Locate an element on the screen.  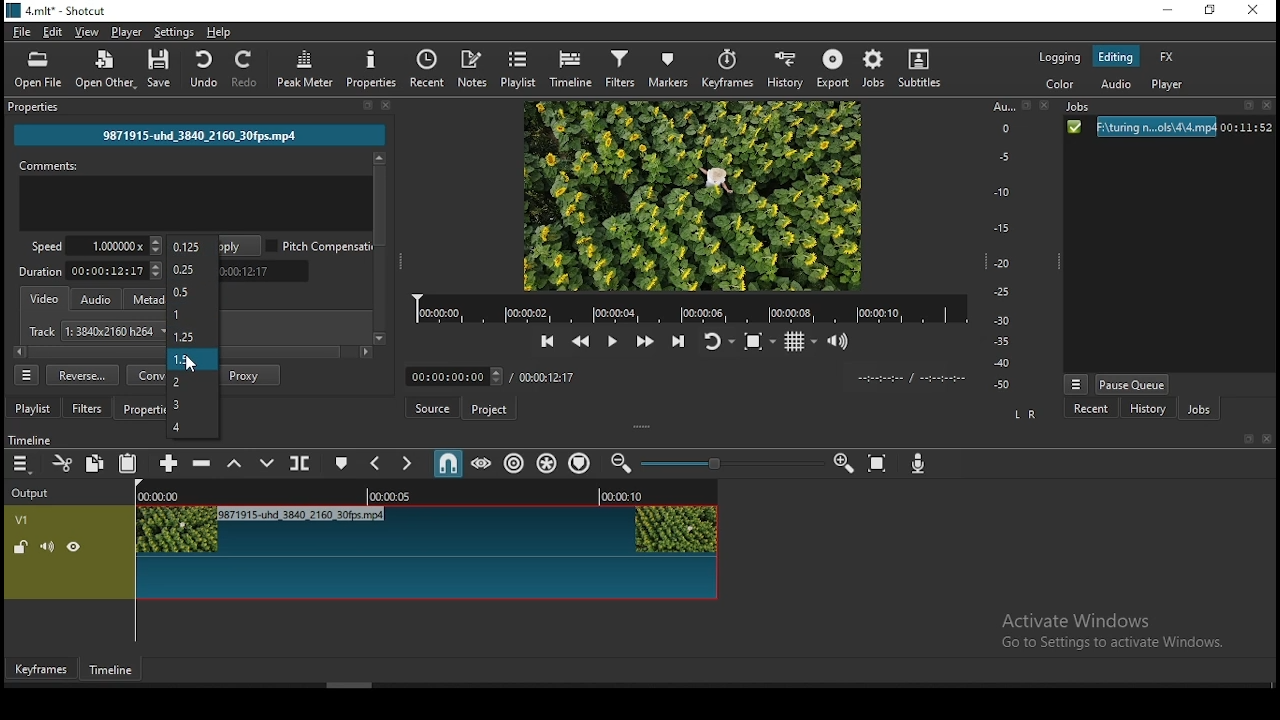
timeline is located at coordinates (112, 670).